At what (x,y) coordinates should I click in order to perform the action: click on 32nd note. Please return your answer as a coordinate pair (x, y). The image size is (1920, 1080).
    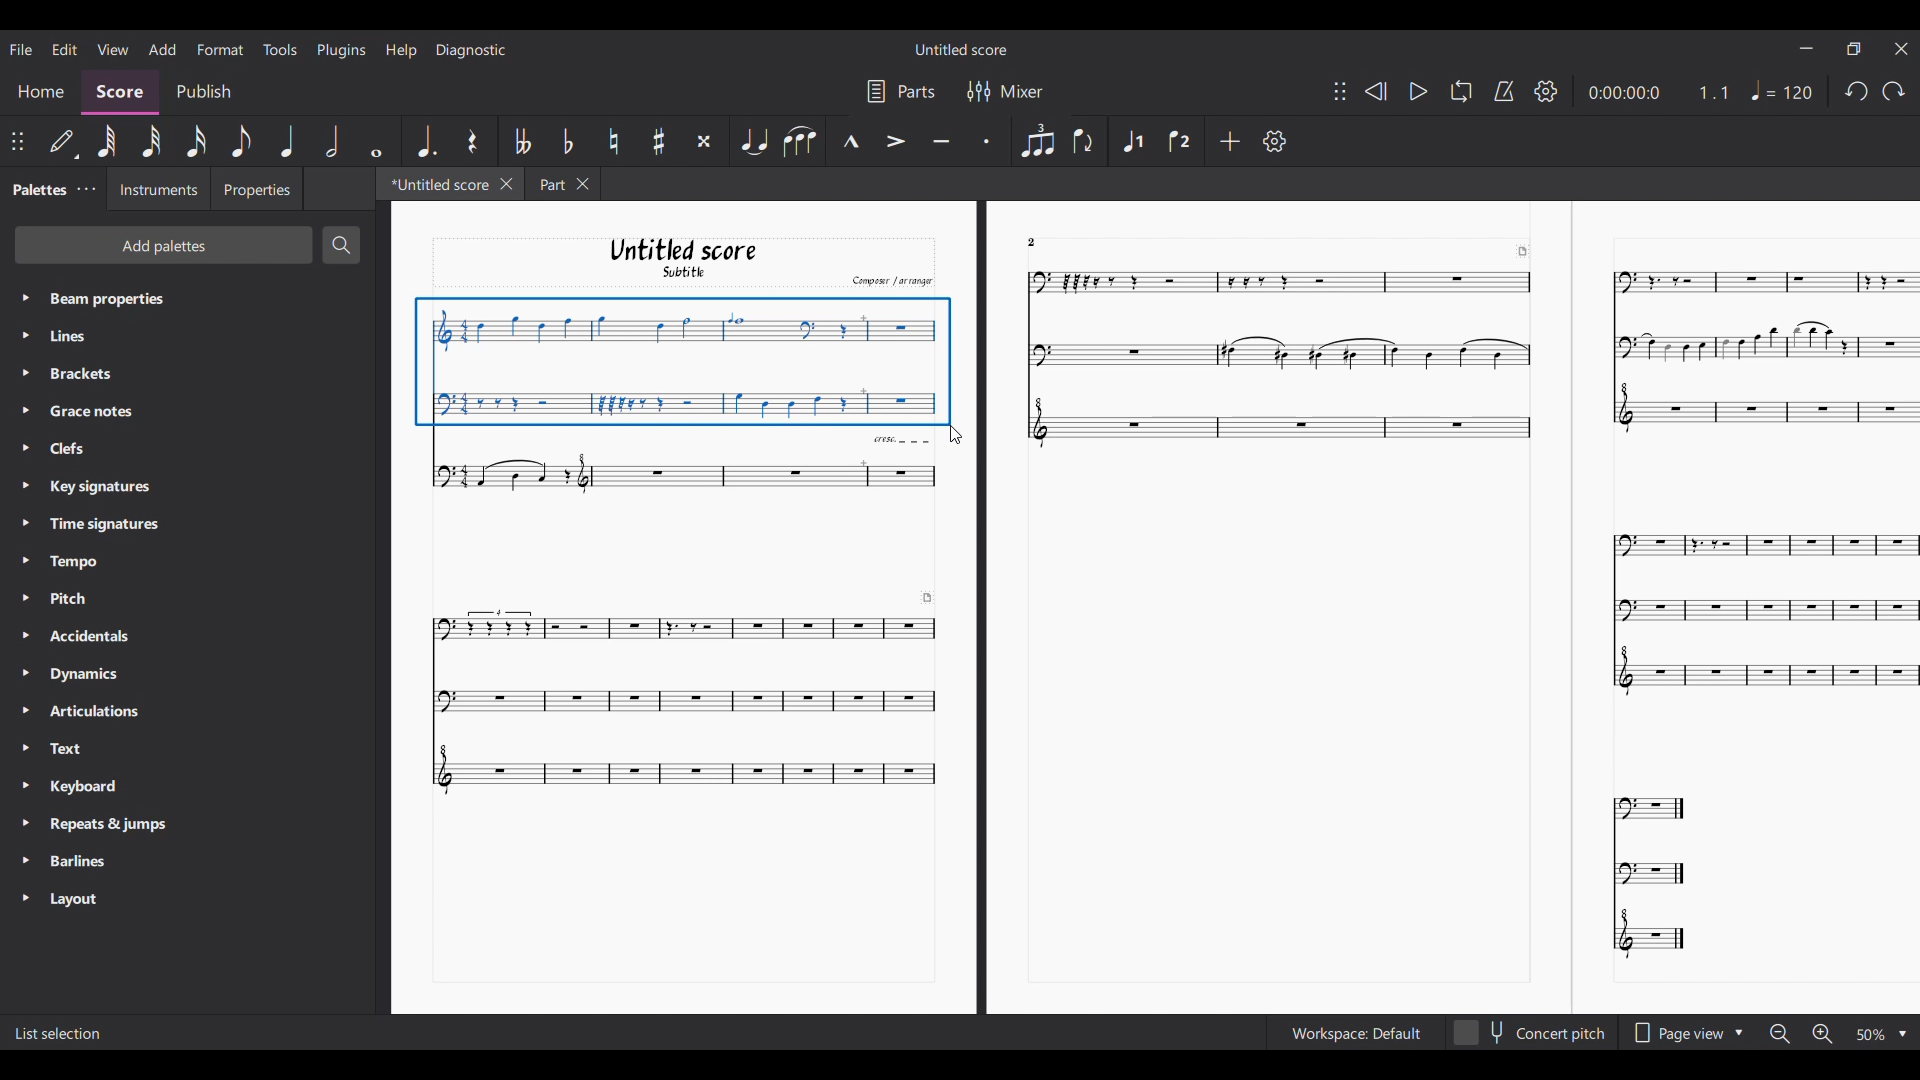
    Looking at the image, I should click on (153, 141).